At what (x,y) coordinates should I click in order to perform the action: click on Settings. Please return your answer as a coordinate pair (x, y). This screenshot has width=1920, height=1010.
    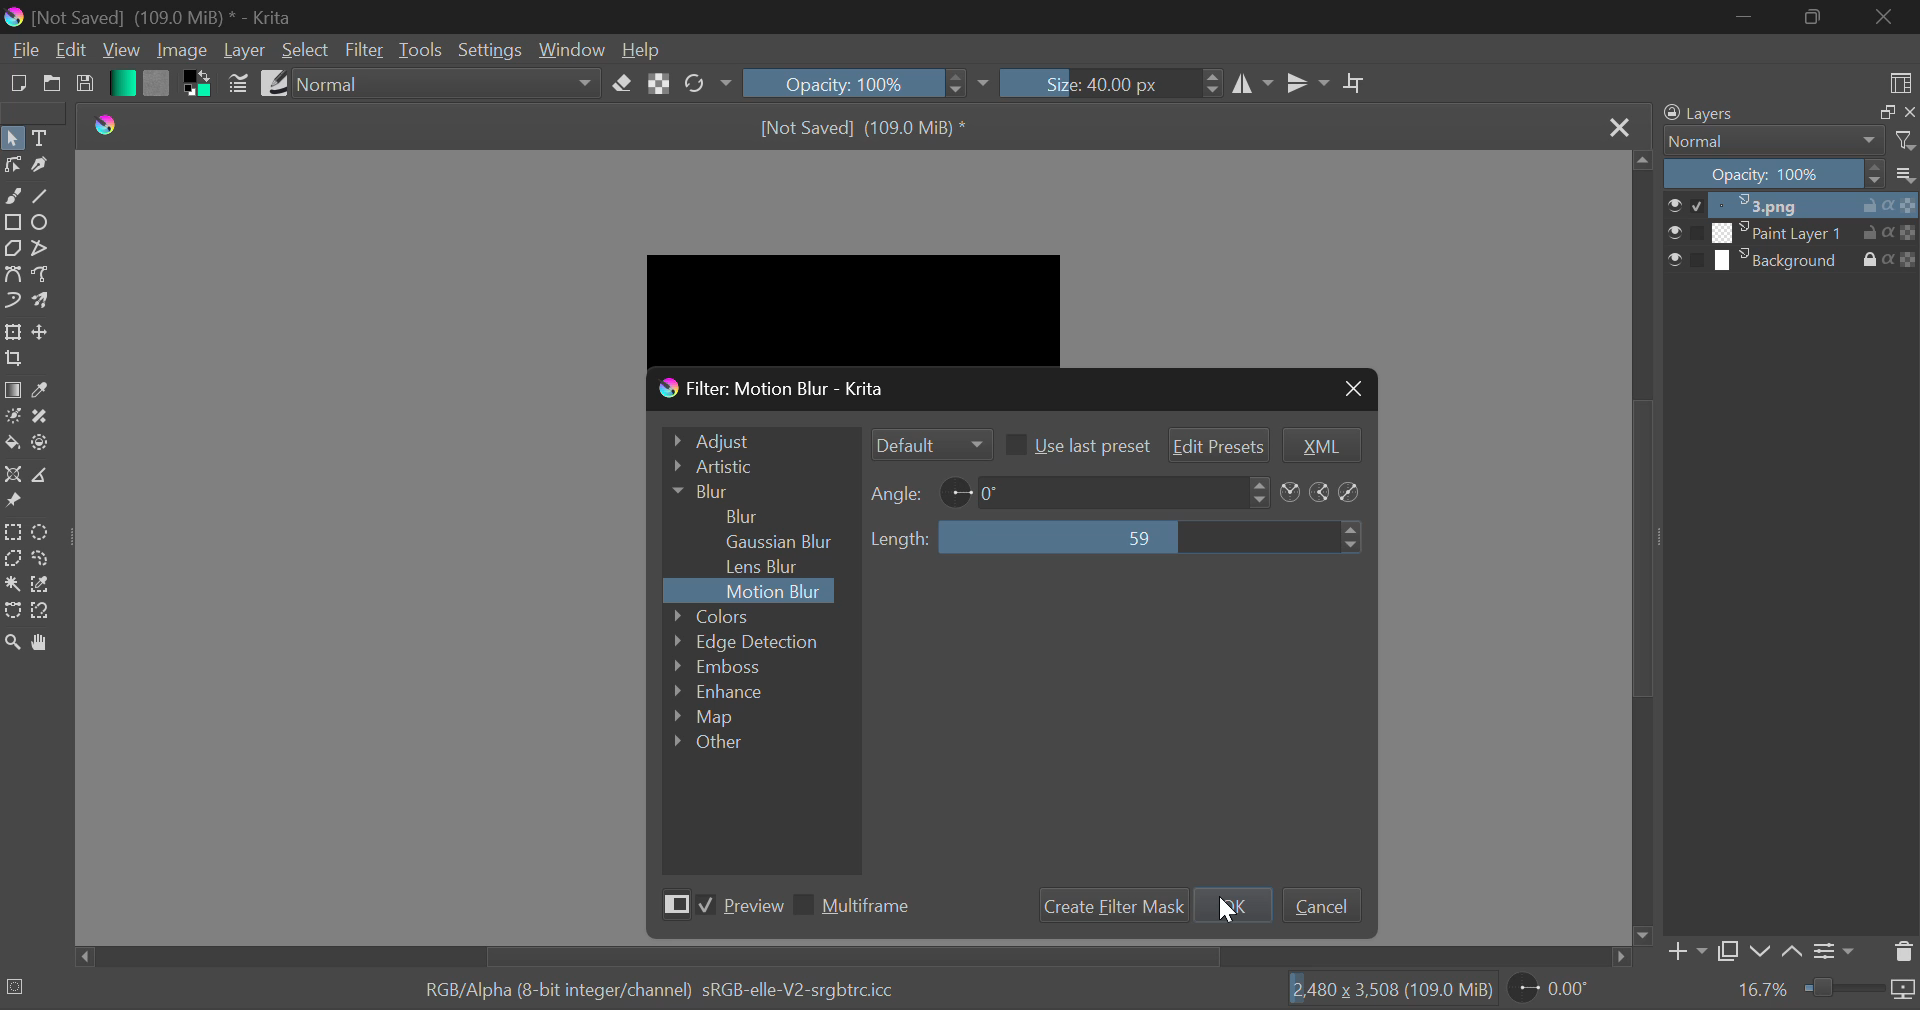
    Looking at the image, I should click on (1838, 949).